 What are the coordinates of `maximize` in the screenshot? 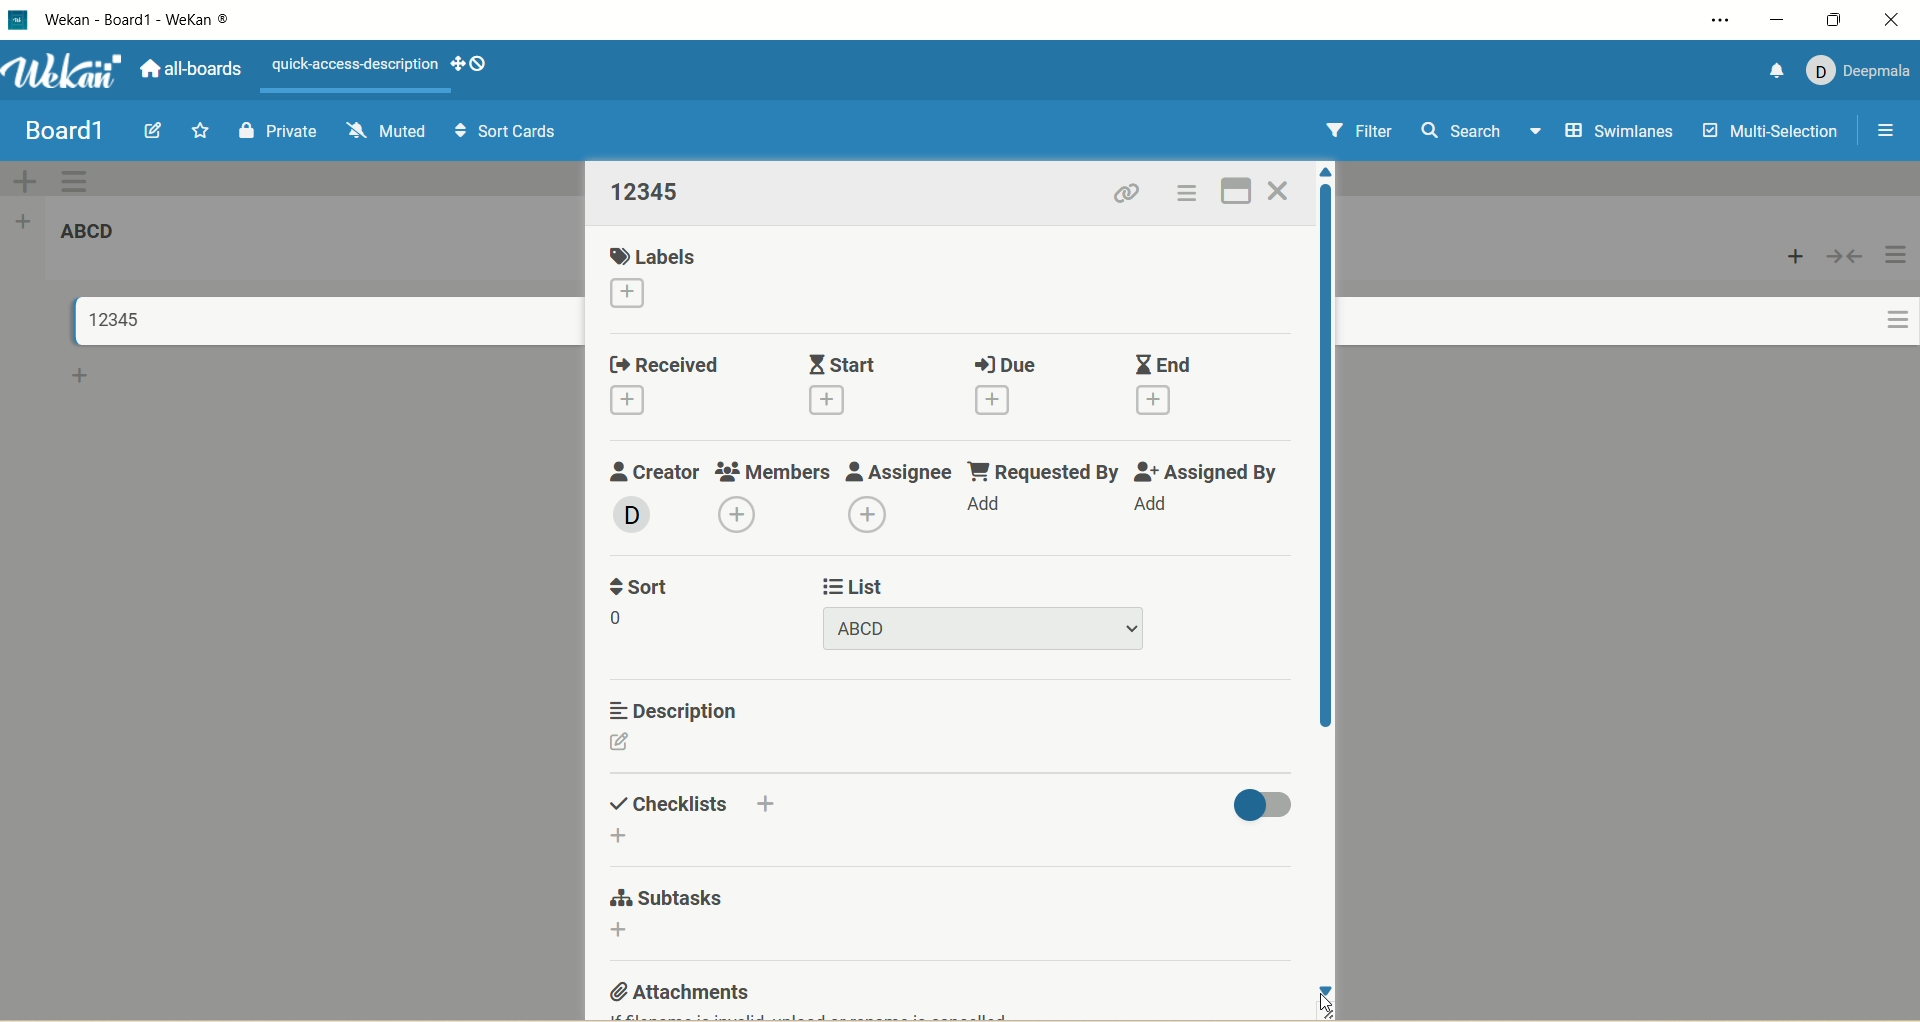 It's located at (1837, 19).